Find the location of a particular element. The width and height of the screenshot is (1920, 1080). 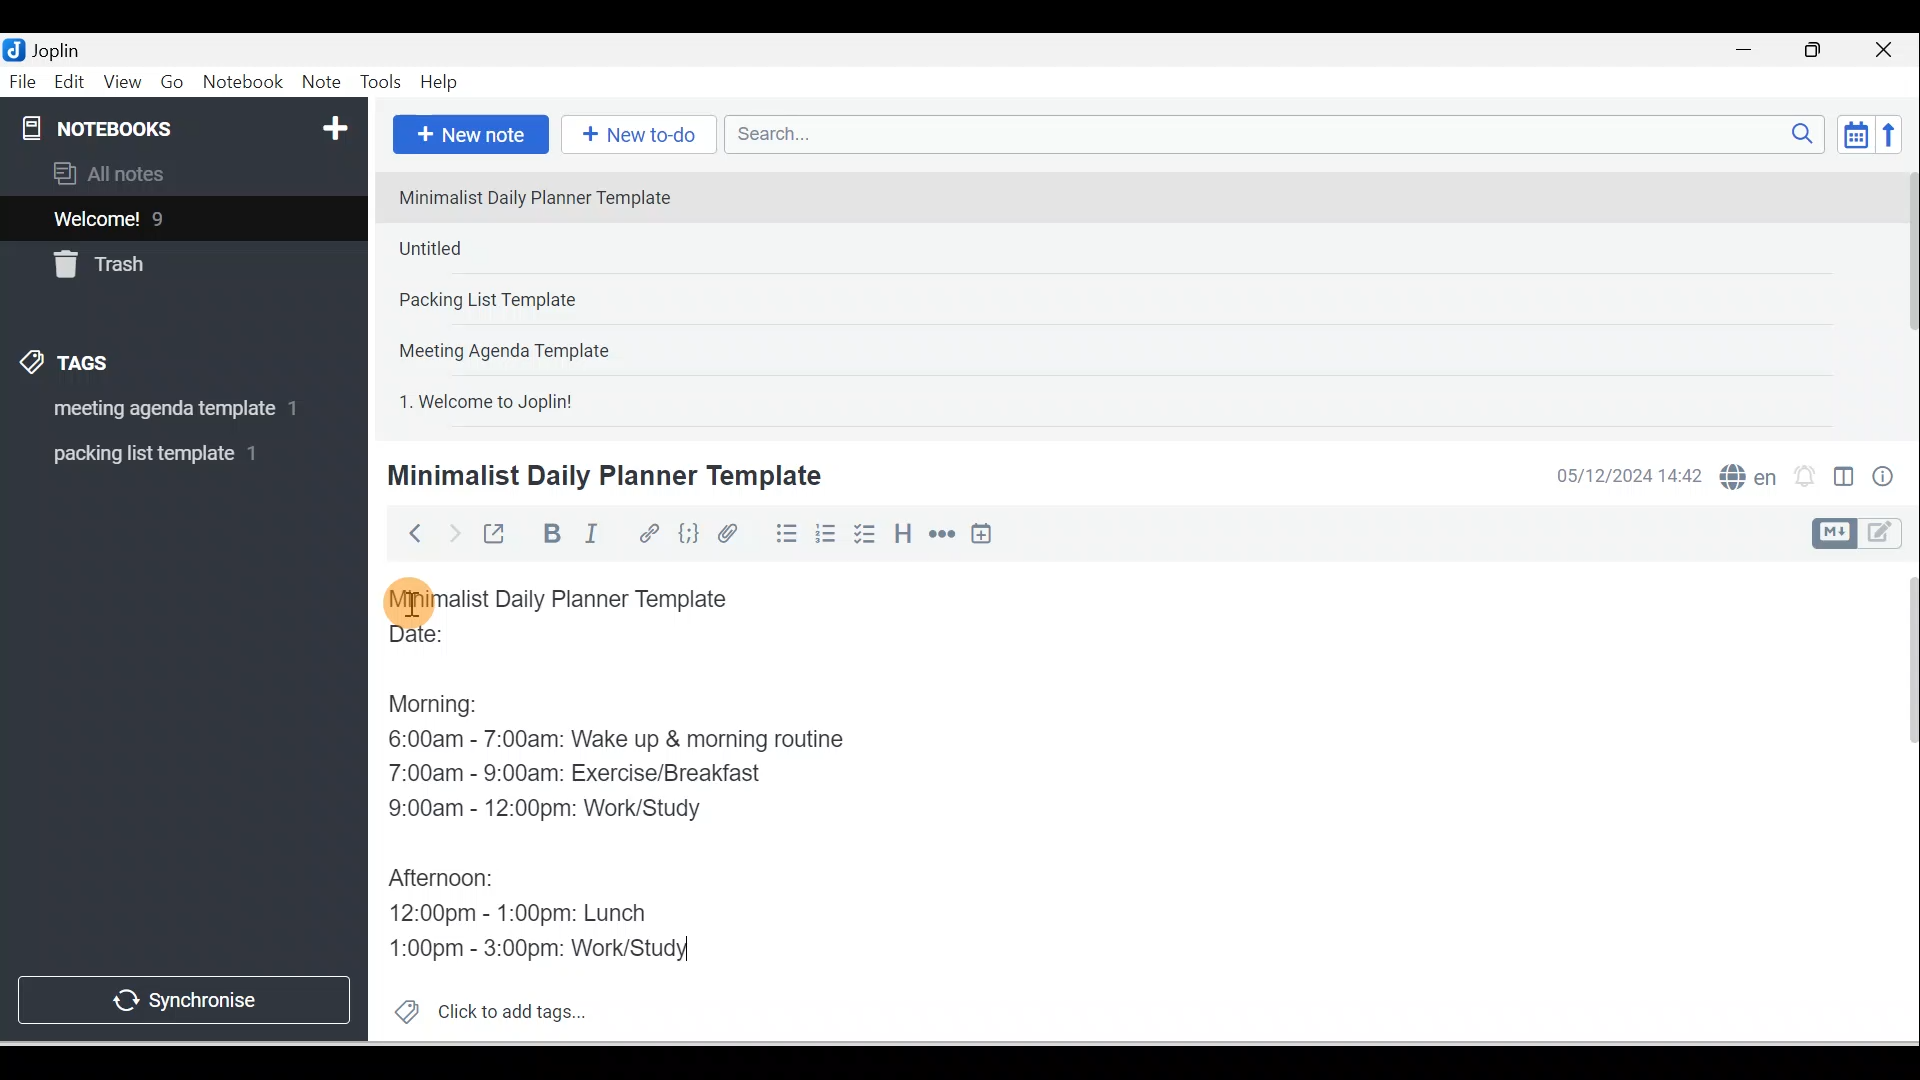

Notes is located at coordinates (169, 214).